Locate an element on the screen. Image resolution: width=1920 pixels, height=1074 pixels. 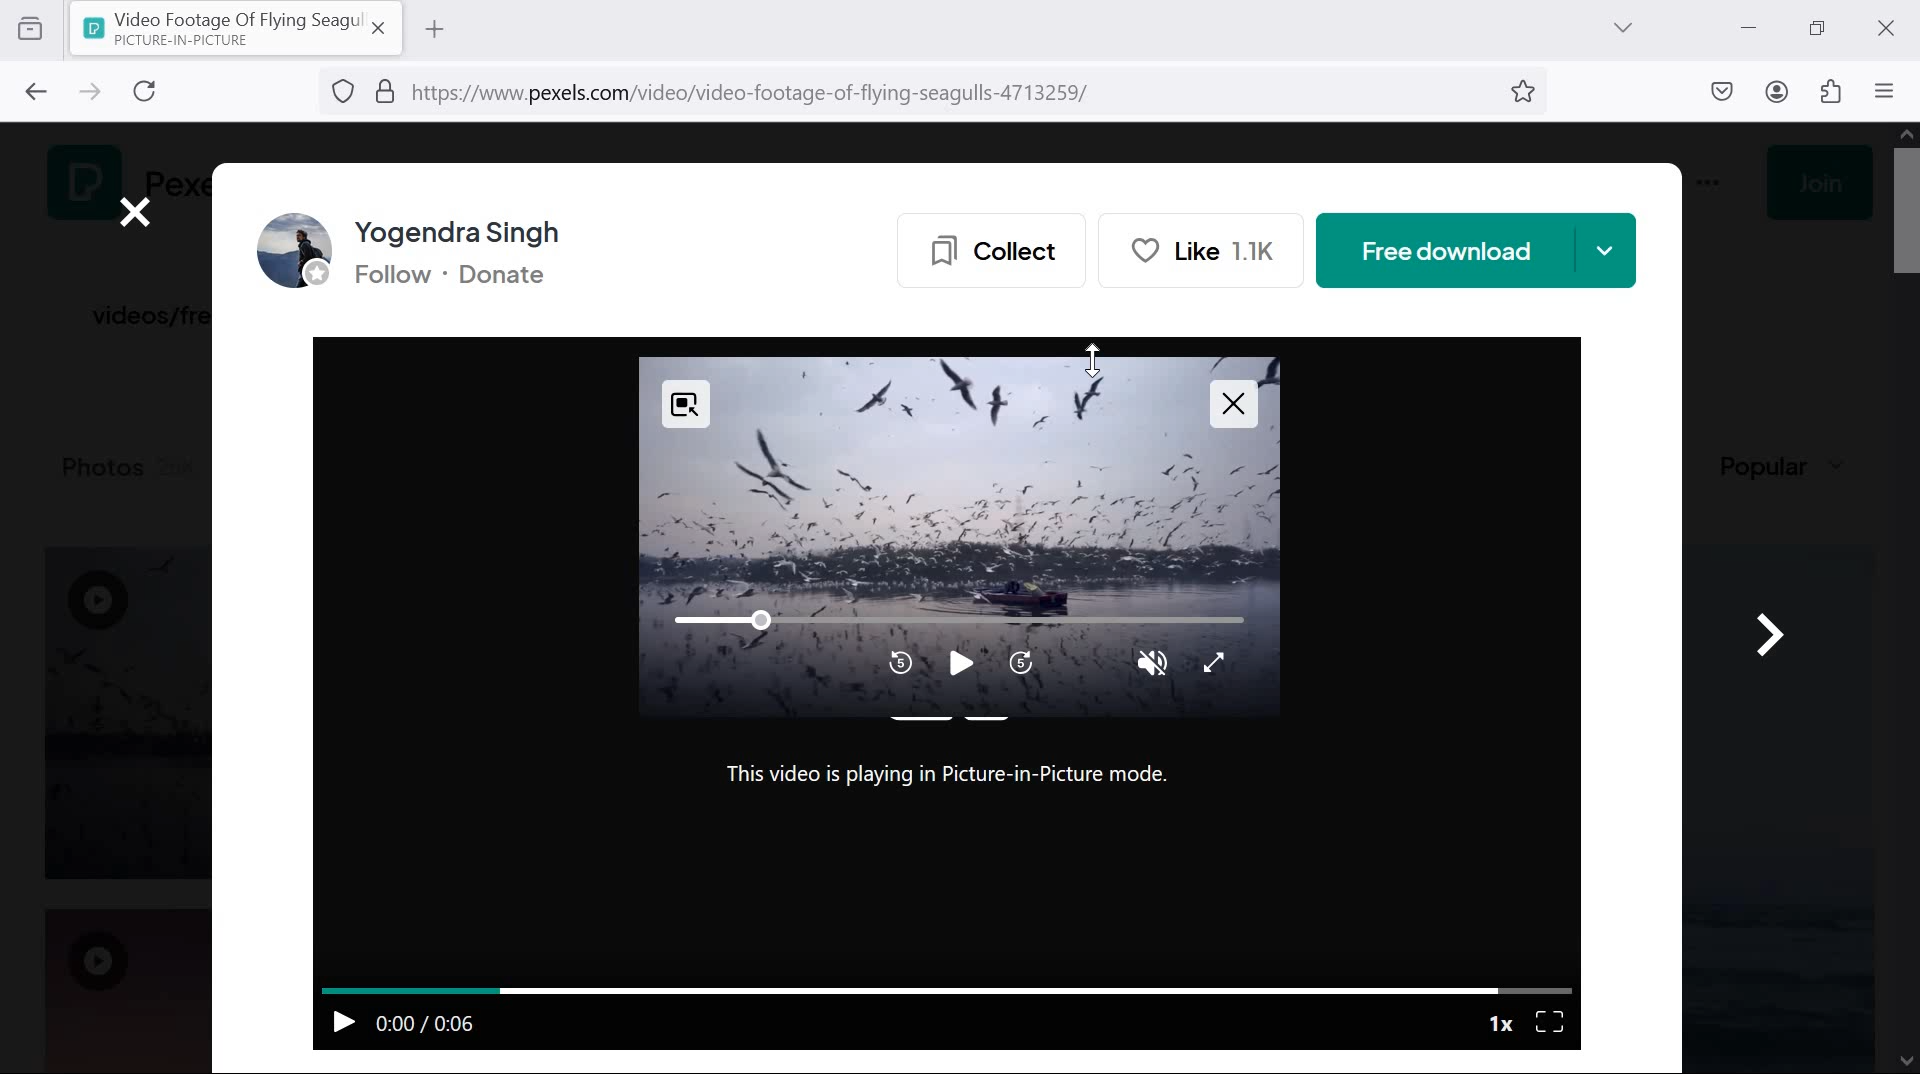
free download is located at coordinates (1477, 251).